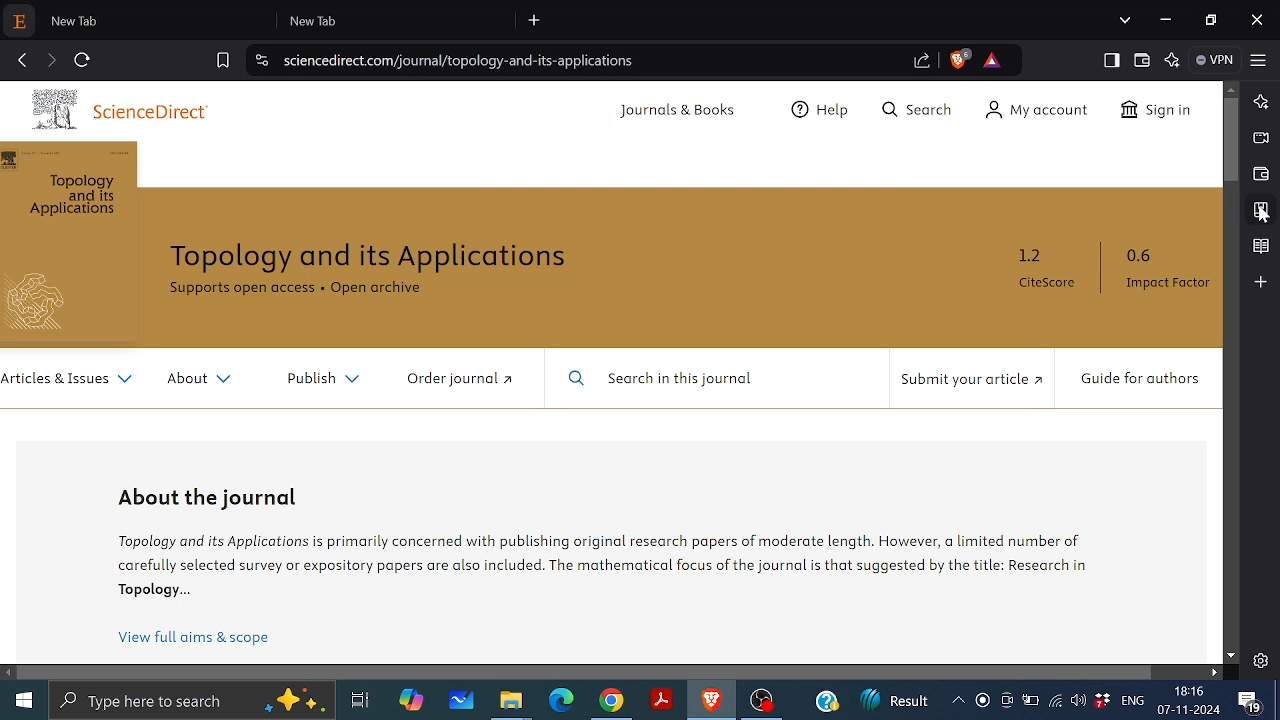 This screenshot has width=1280, height=720. I want to click on Bookmark this tab, so click(223, 60).